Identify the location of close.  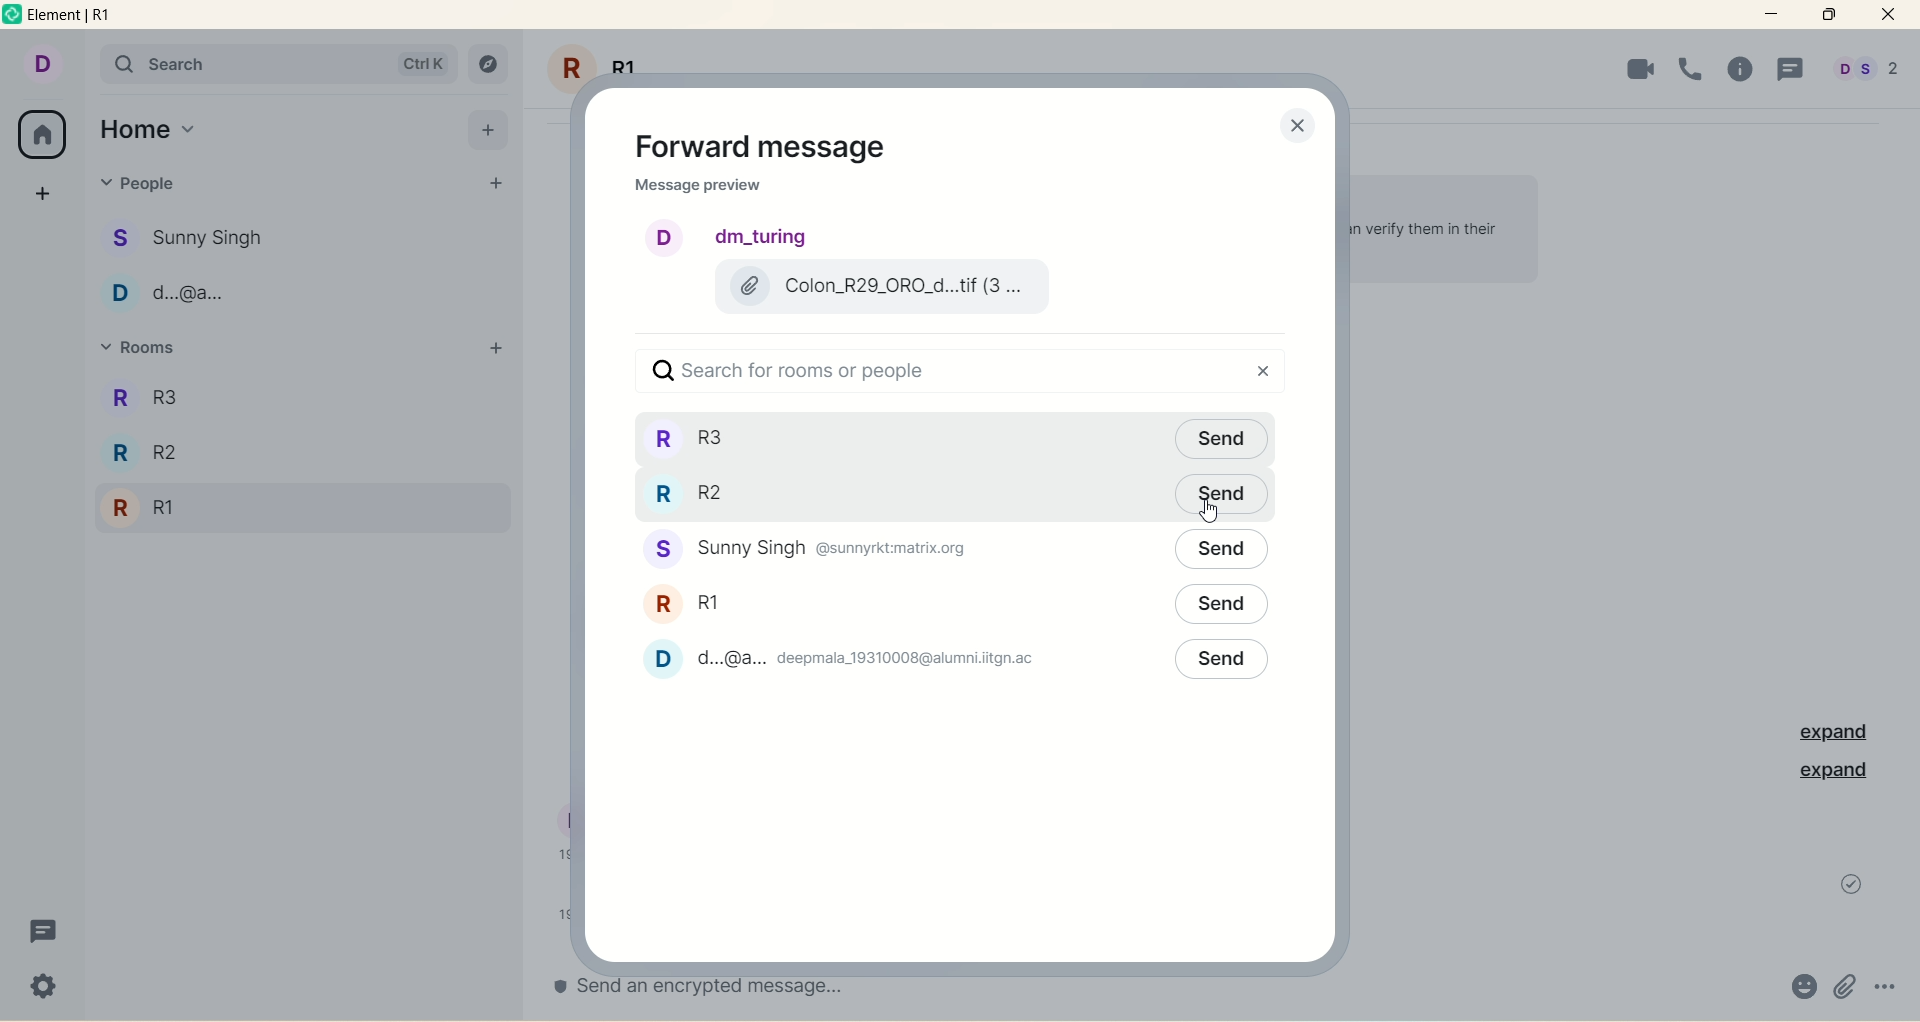
(1292, 126).